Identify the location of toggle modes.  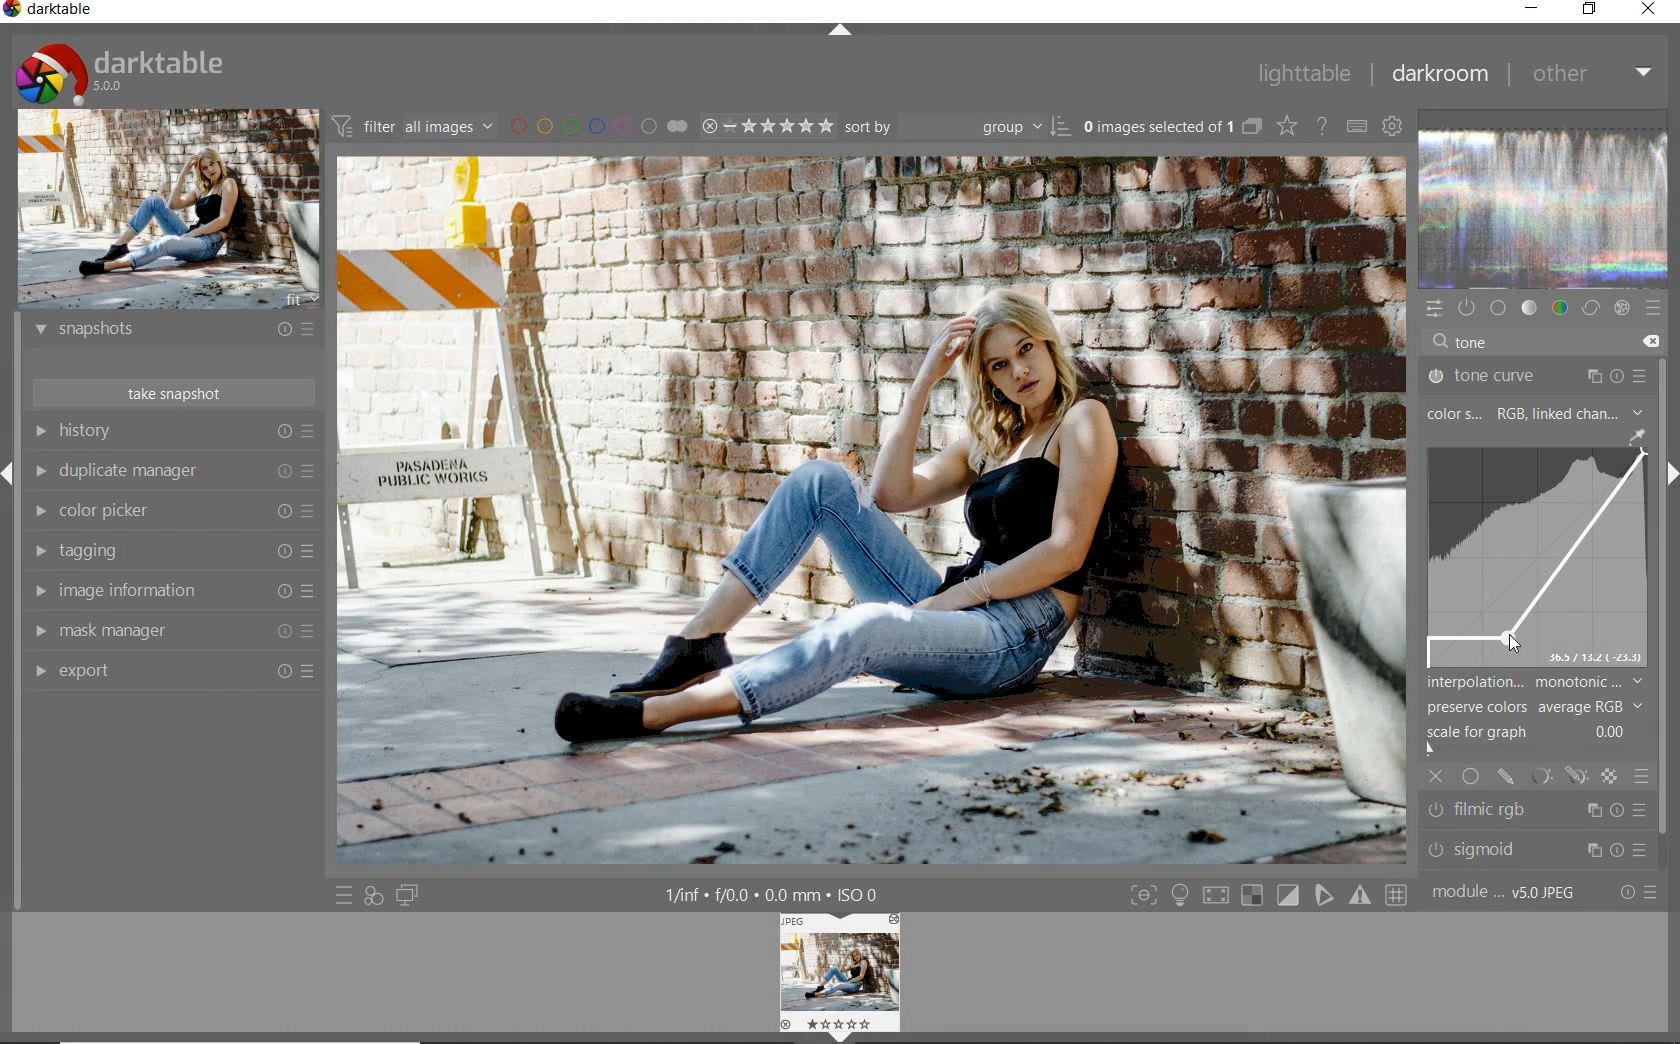
(1265, 896).